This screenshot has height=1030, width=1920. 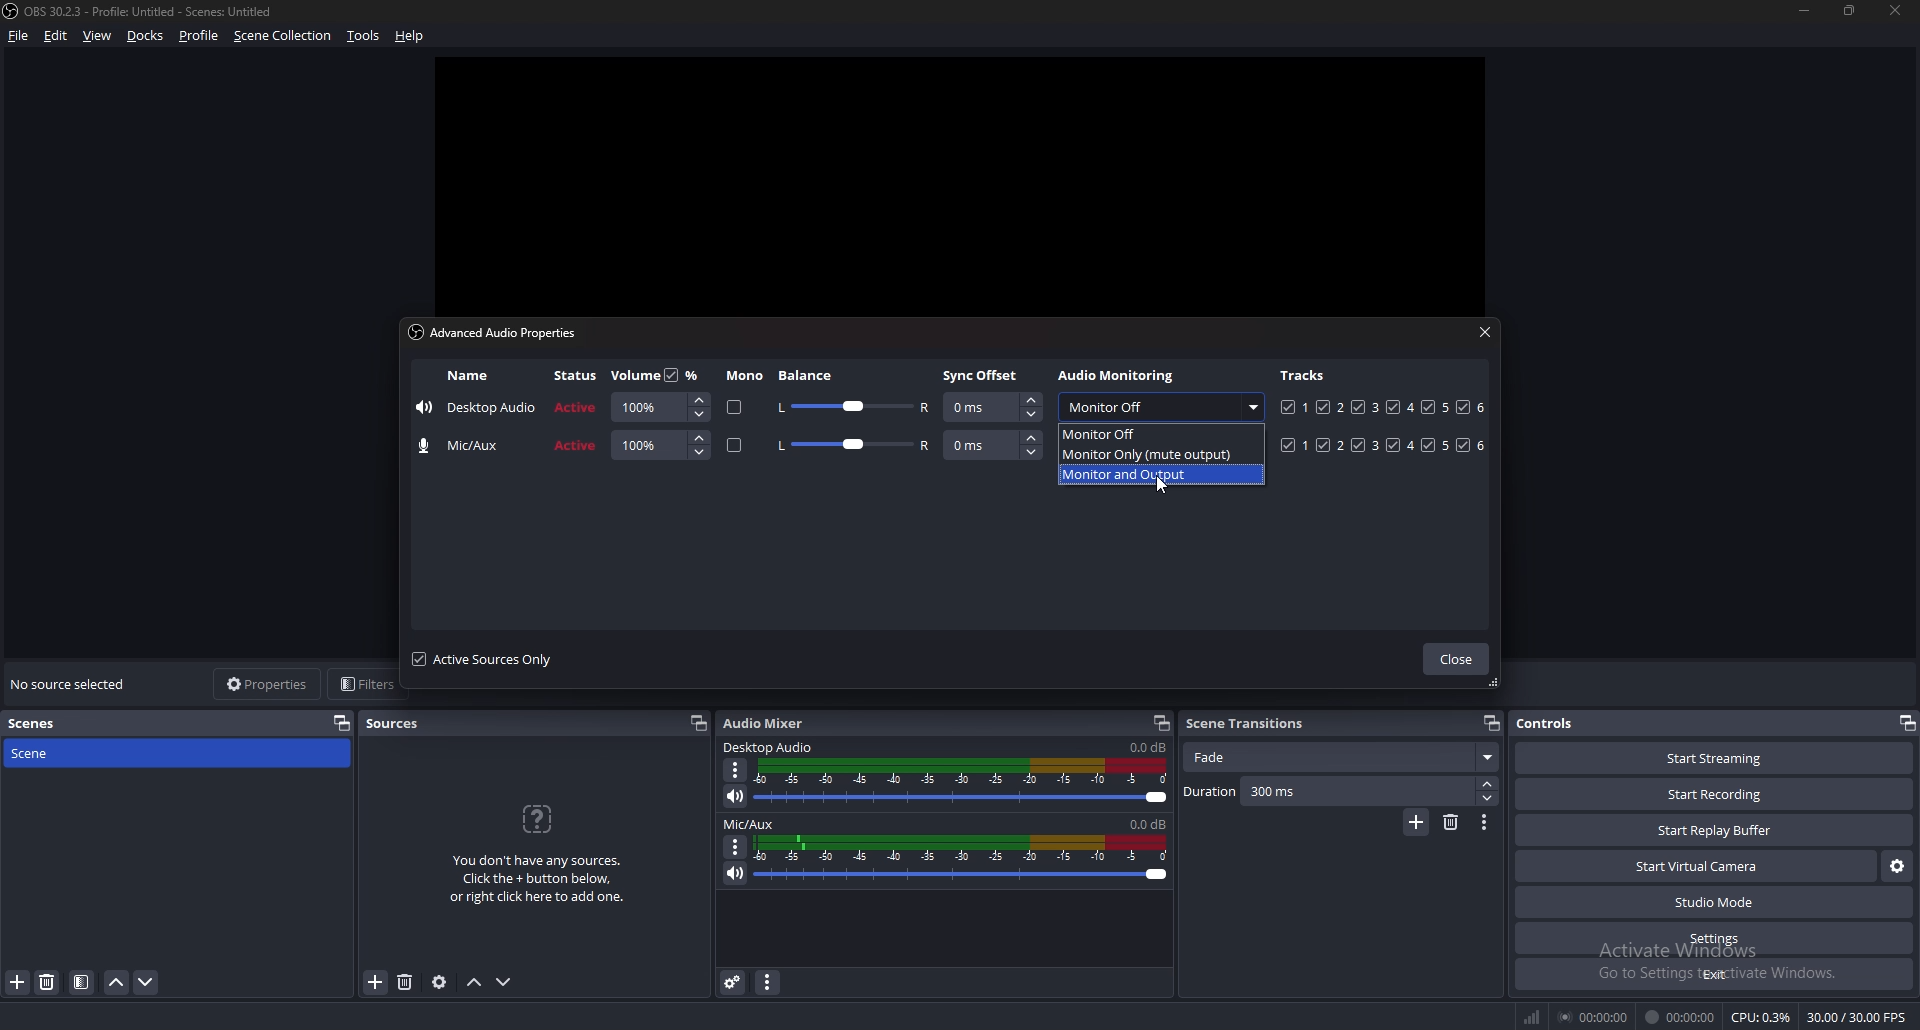 What do you see at coordinates (577, 407) in the screenshot?
I see `status` at bounding box center [577, 407].